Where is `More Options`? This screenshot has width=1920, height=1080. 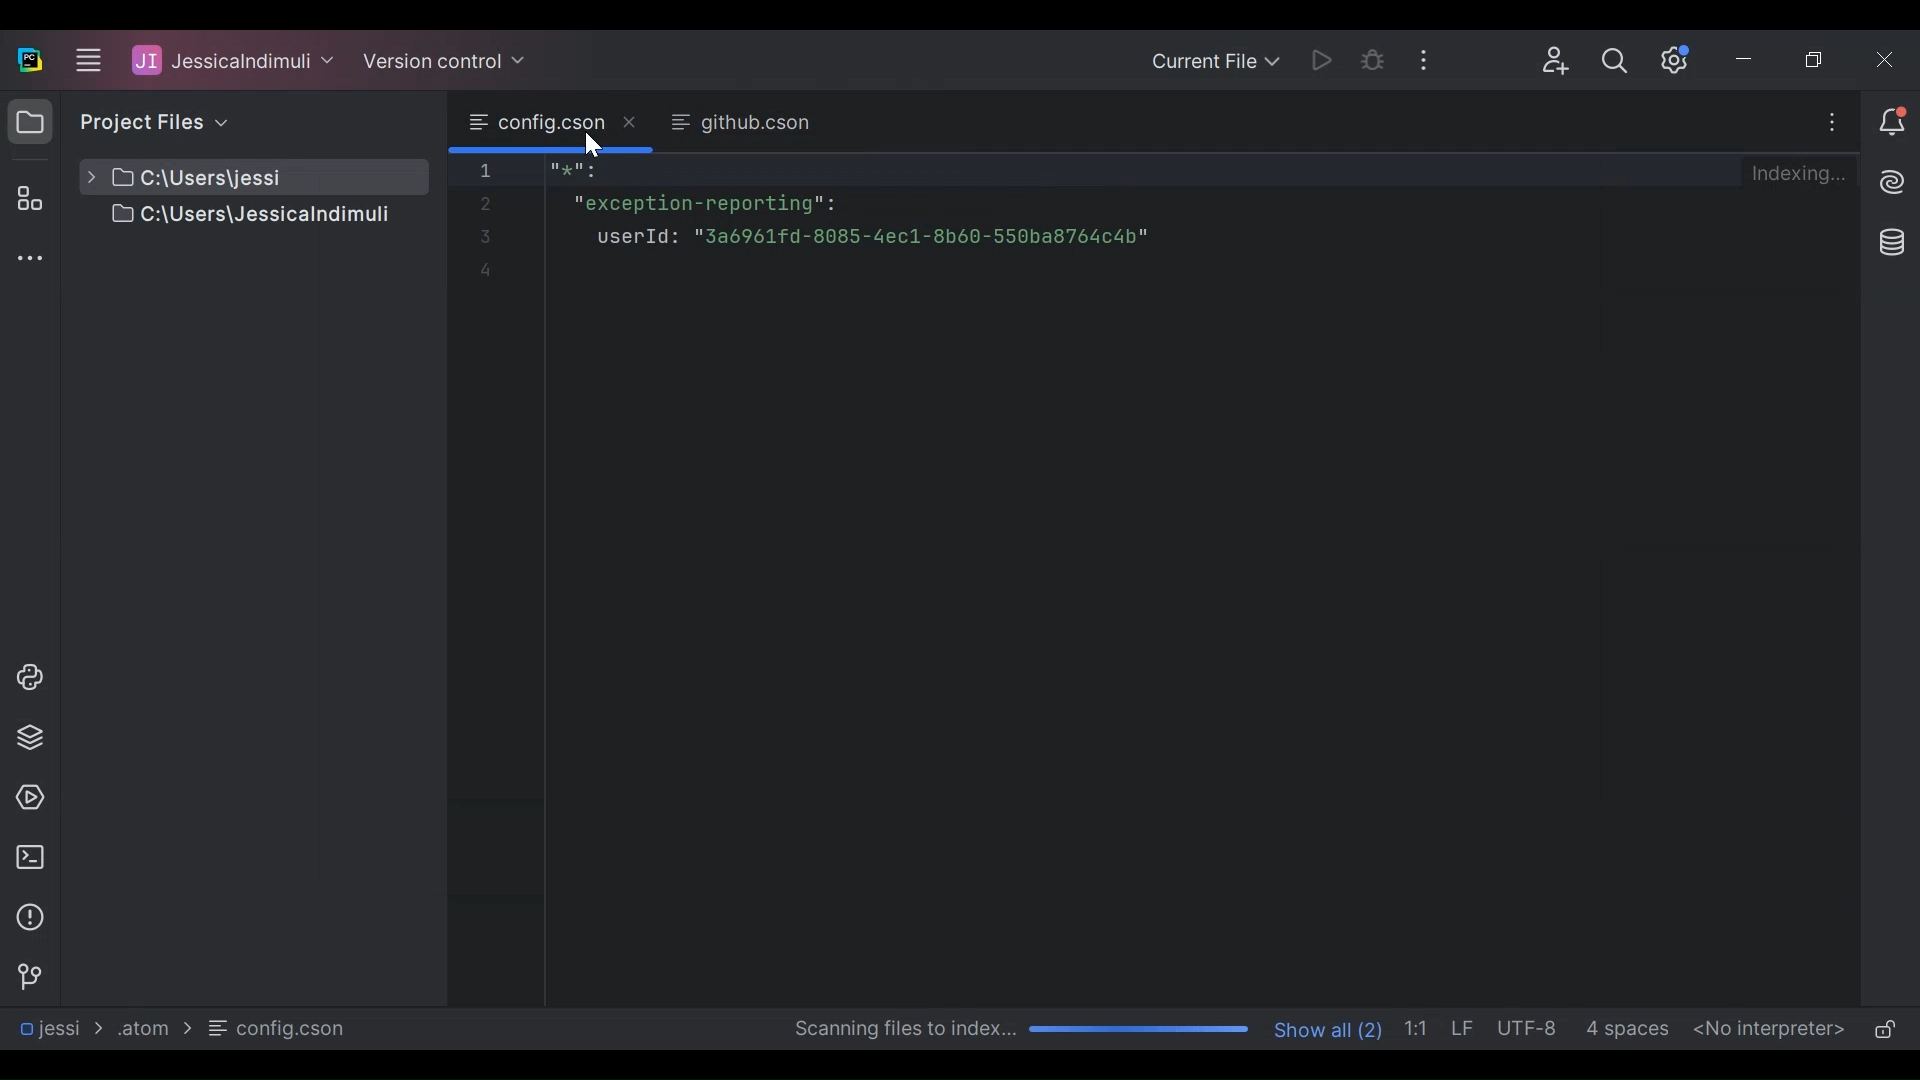
More Options is located at coordinates (1427, 60).